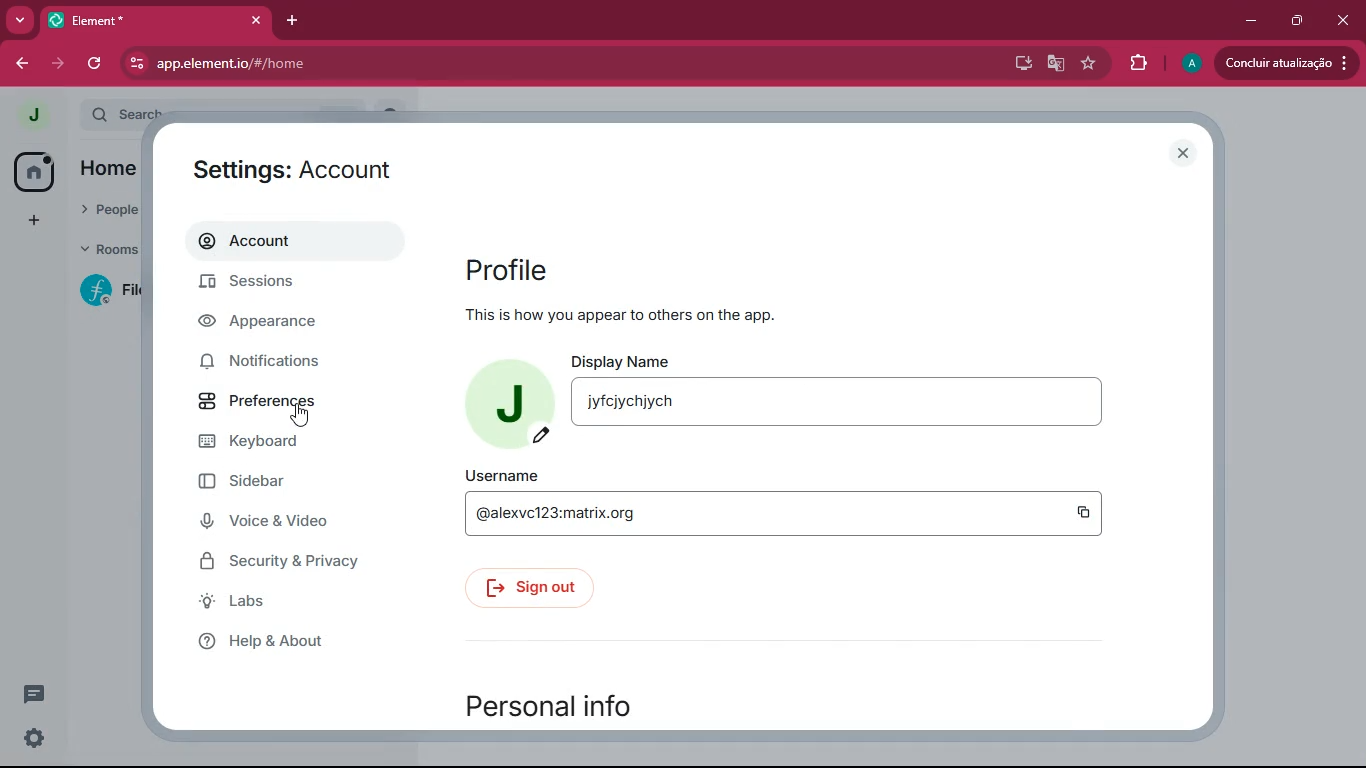  What do you see at coordinates (353, 64) in the screenshot?
I see `url` at bounding box center [353, 64].